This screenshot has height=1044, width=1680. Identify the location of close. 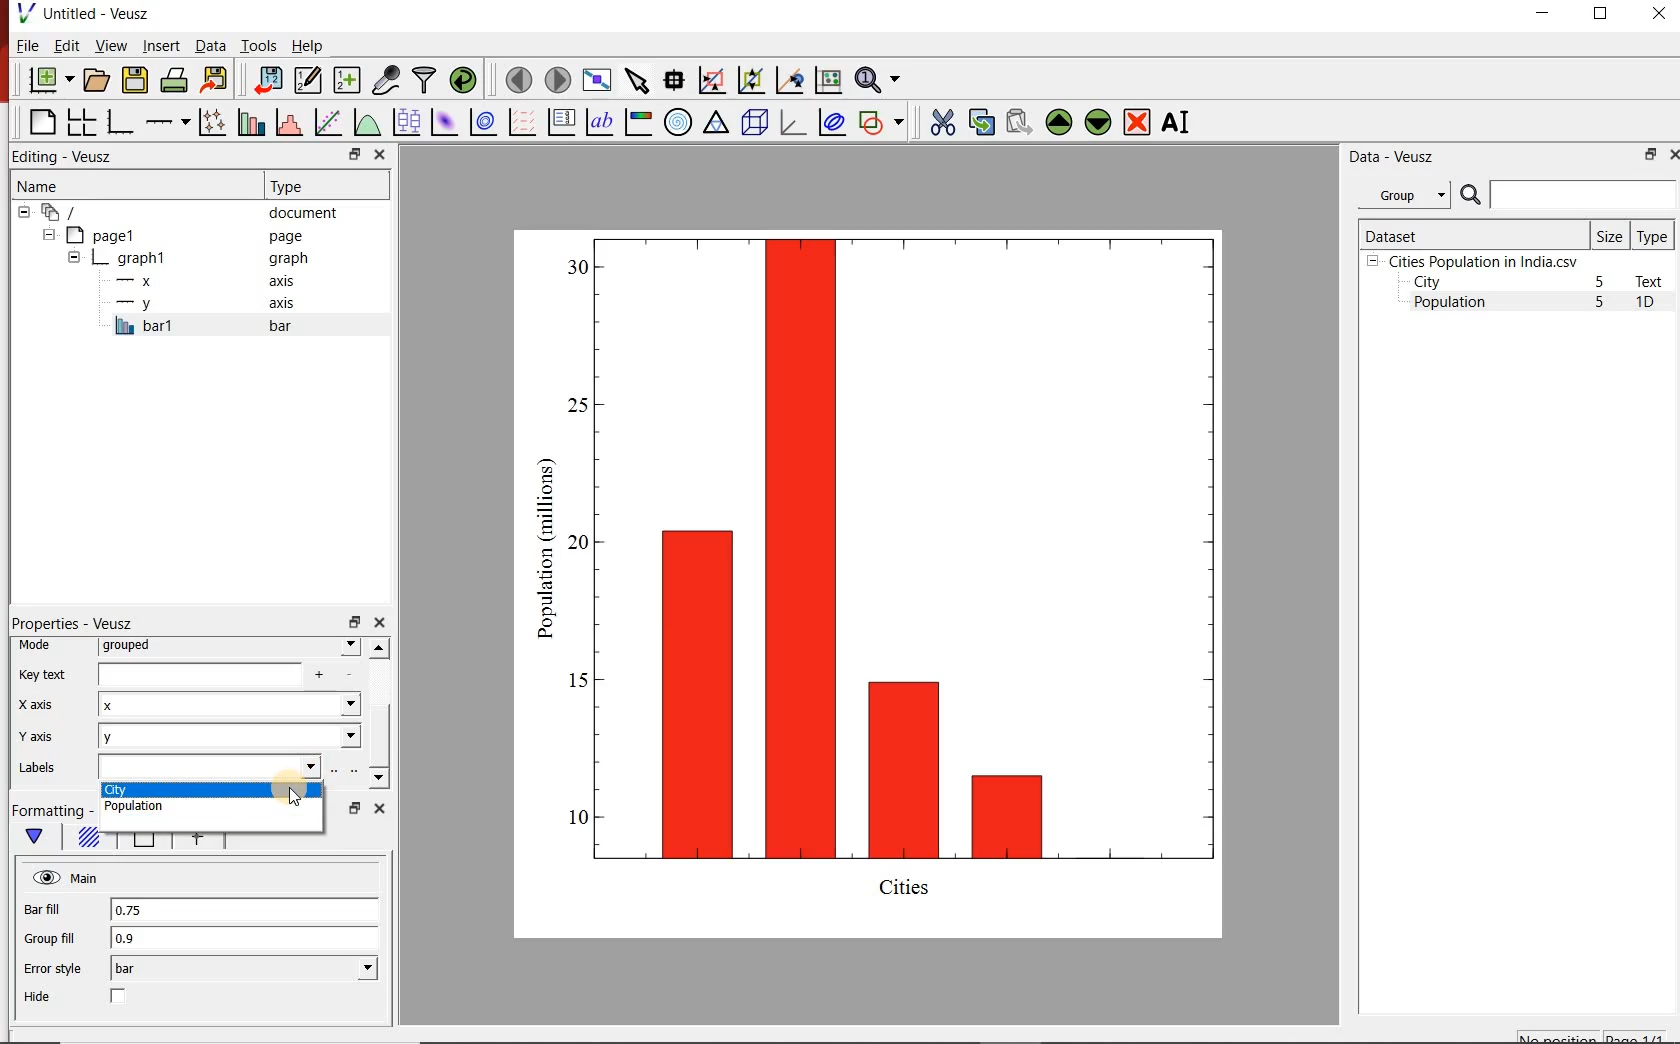
(382, 154).